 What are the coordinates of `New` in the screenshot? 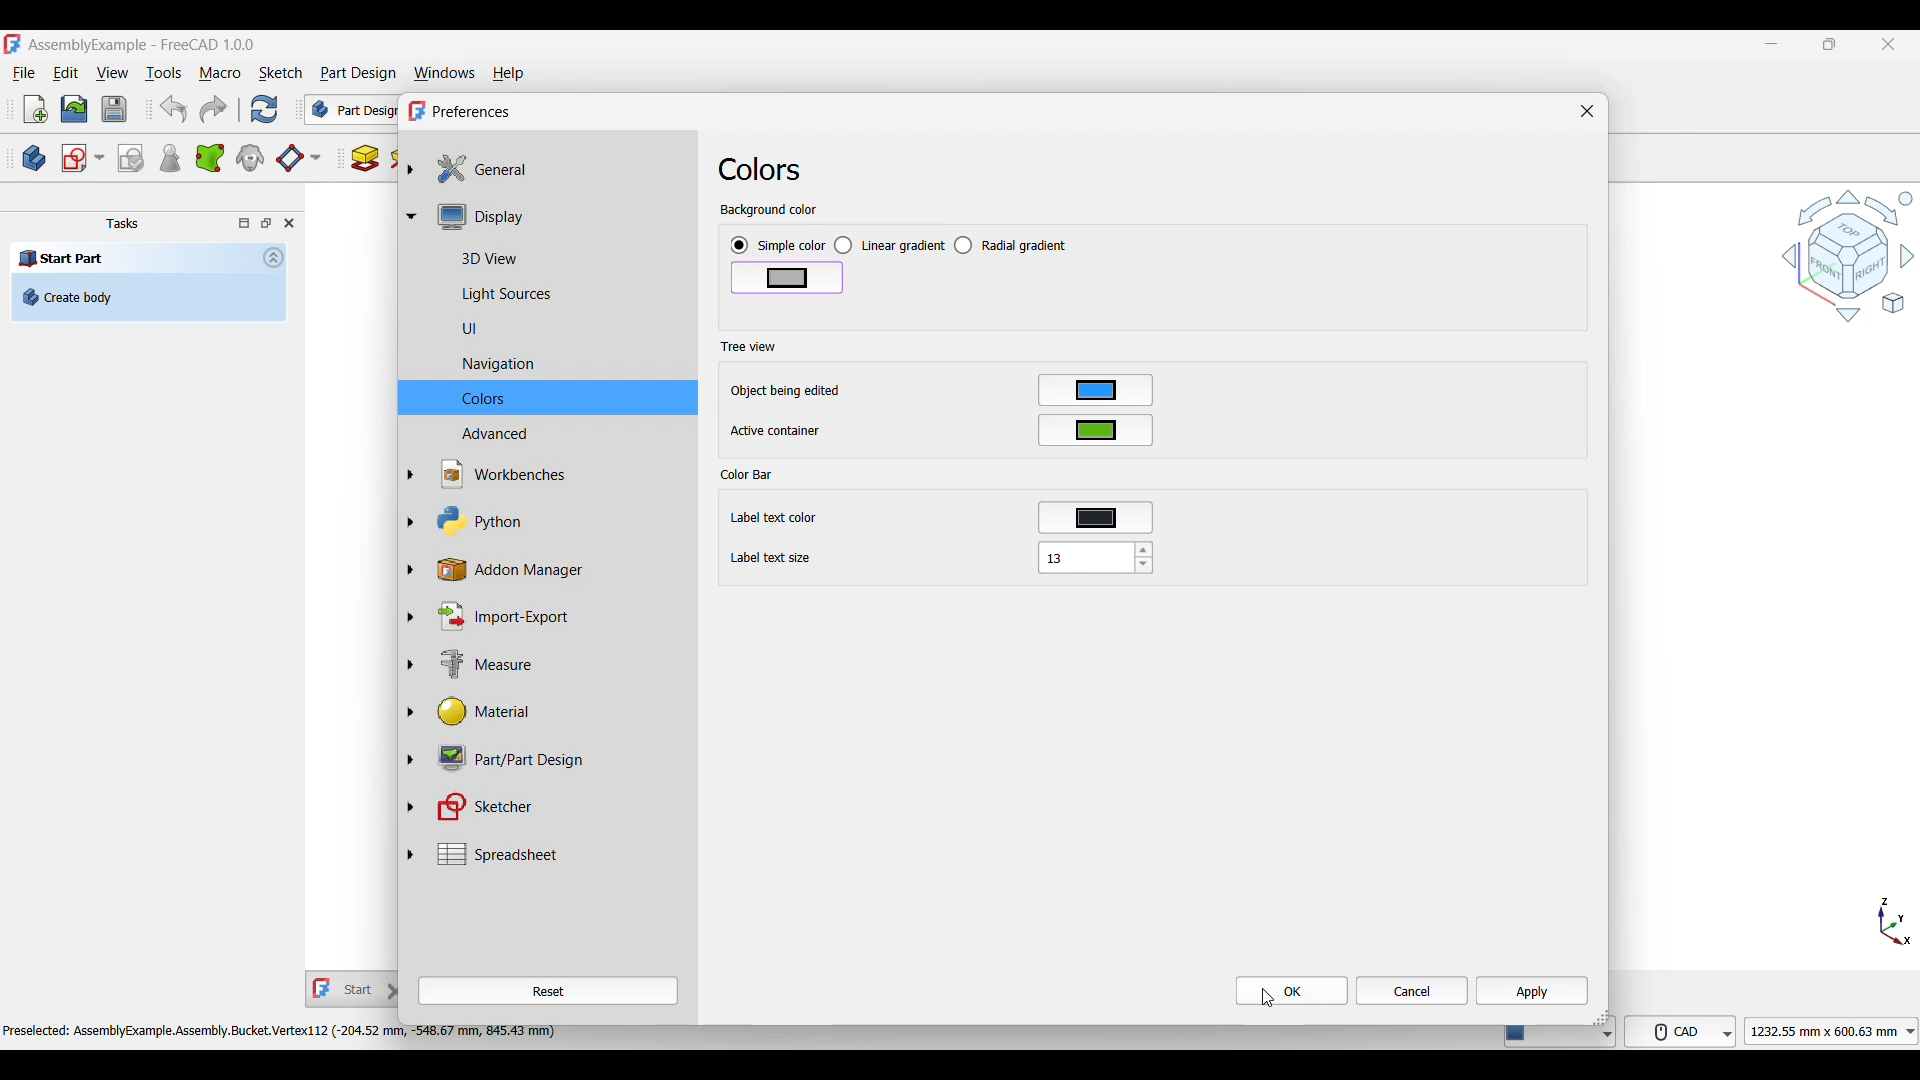 It's located at (36, 109).